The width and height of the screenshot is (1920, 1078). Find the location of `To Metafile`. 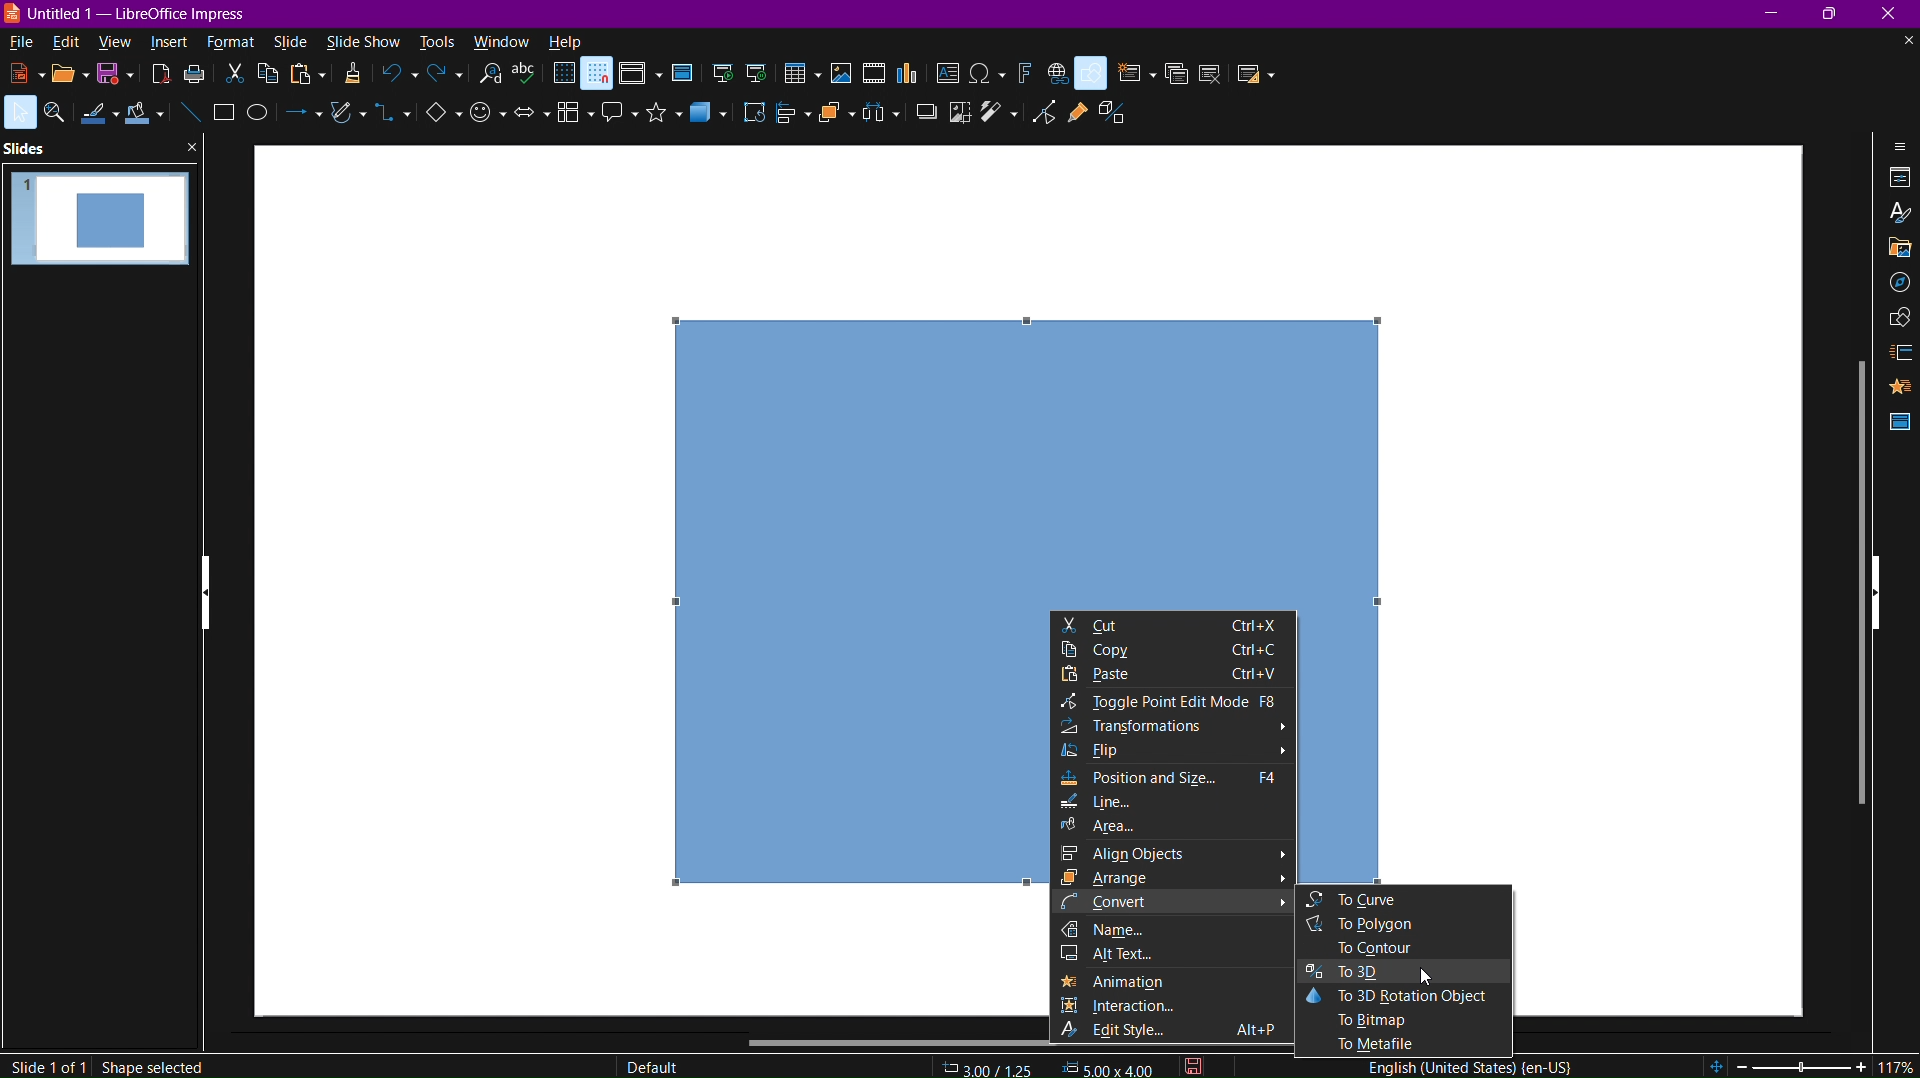

To Metafile is located at coordinates (1408, 1047).